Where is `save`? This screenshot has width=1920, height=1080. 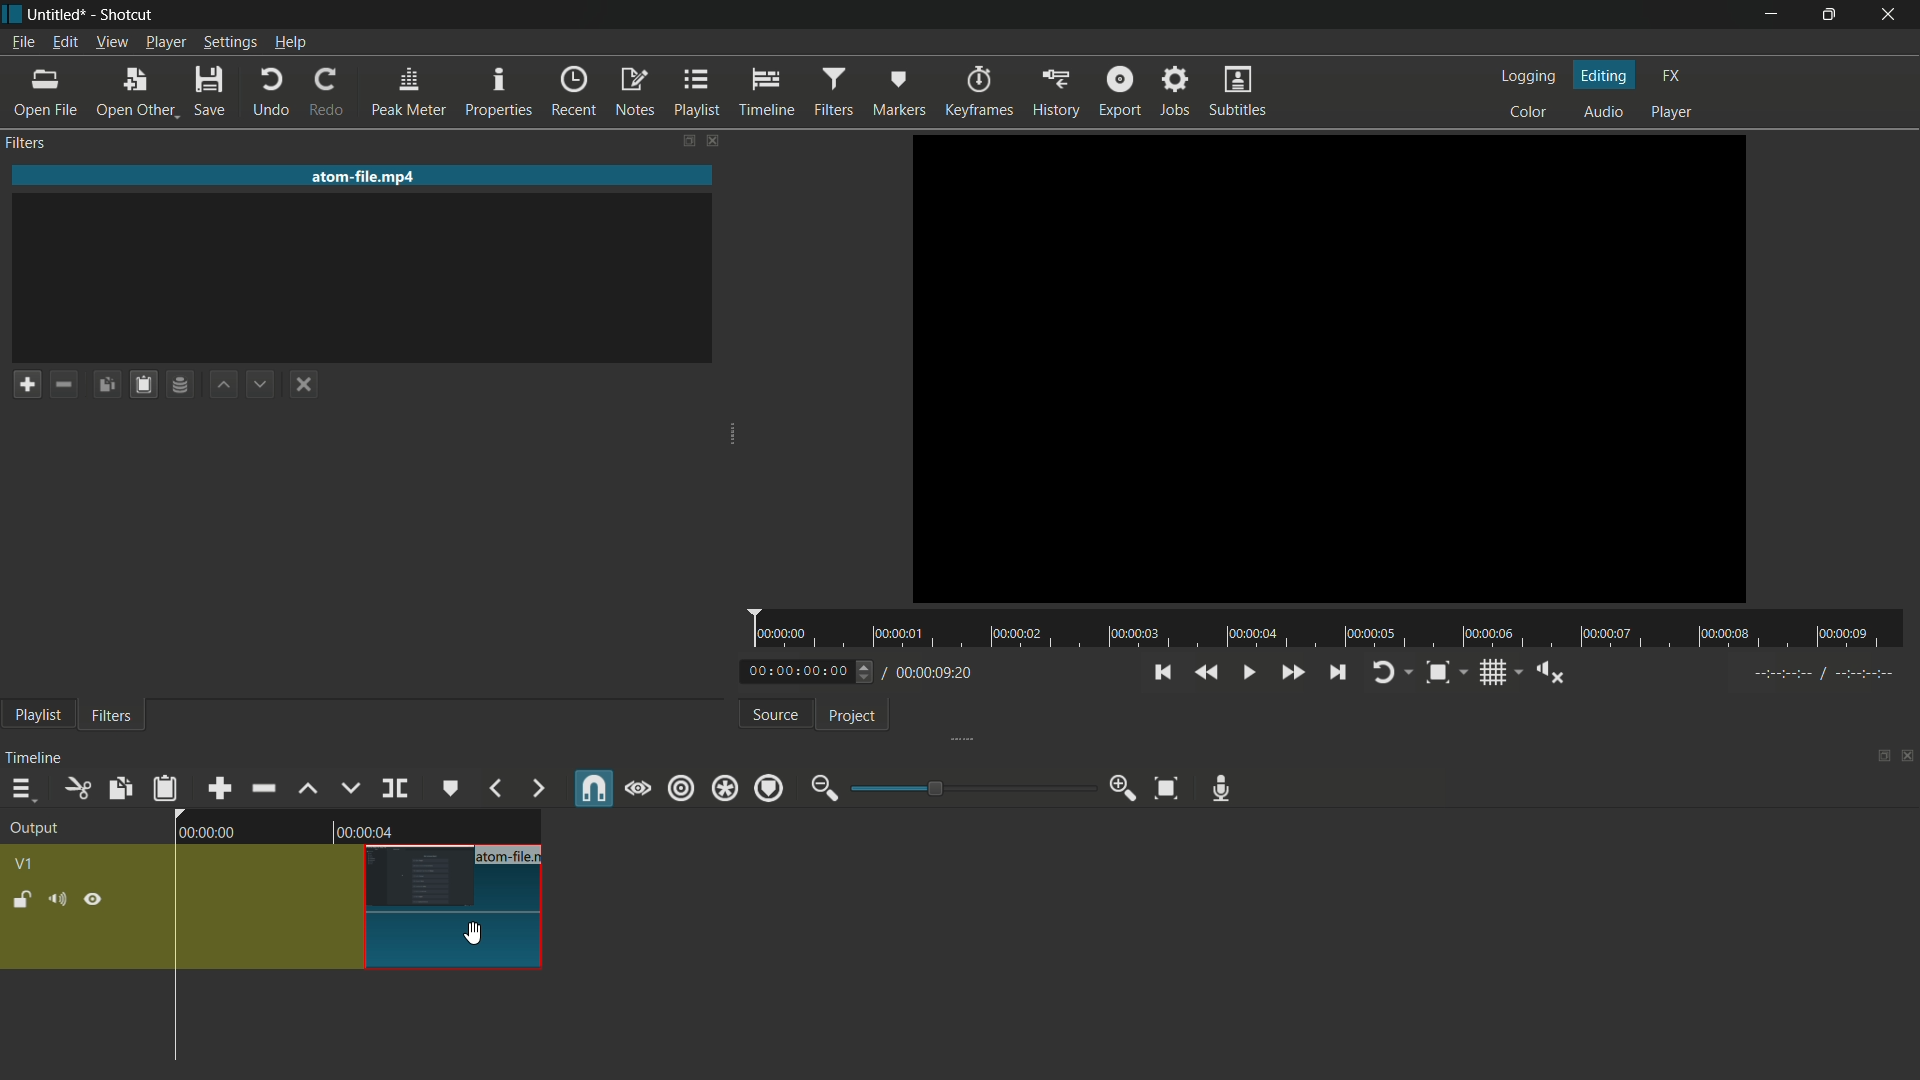
save is located at coordinates (212, 93).